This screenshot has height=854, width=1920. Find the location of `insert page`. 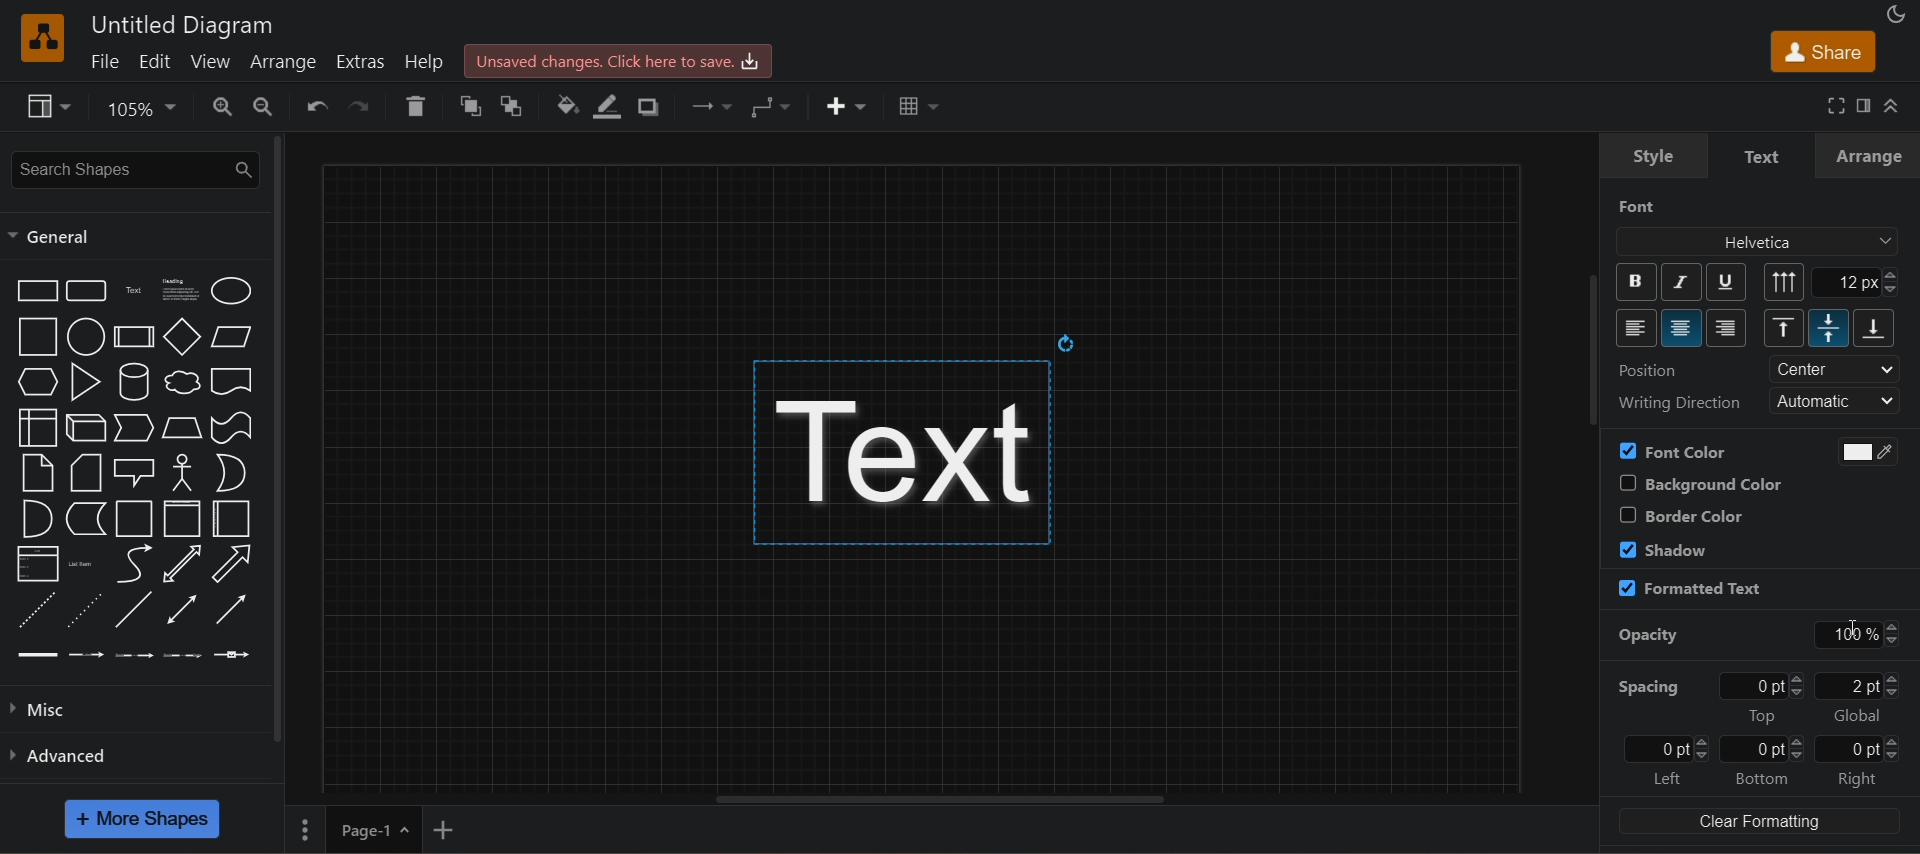

insert page is located at coordinates (443, 830).